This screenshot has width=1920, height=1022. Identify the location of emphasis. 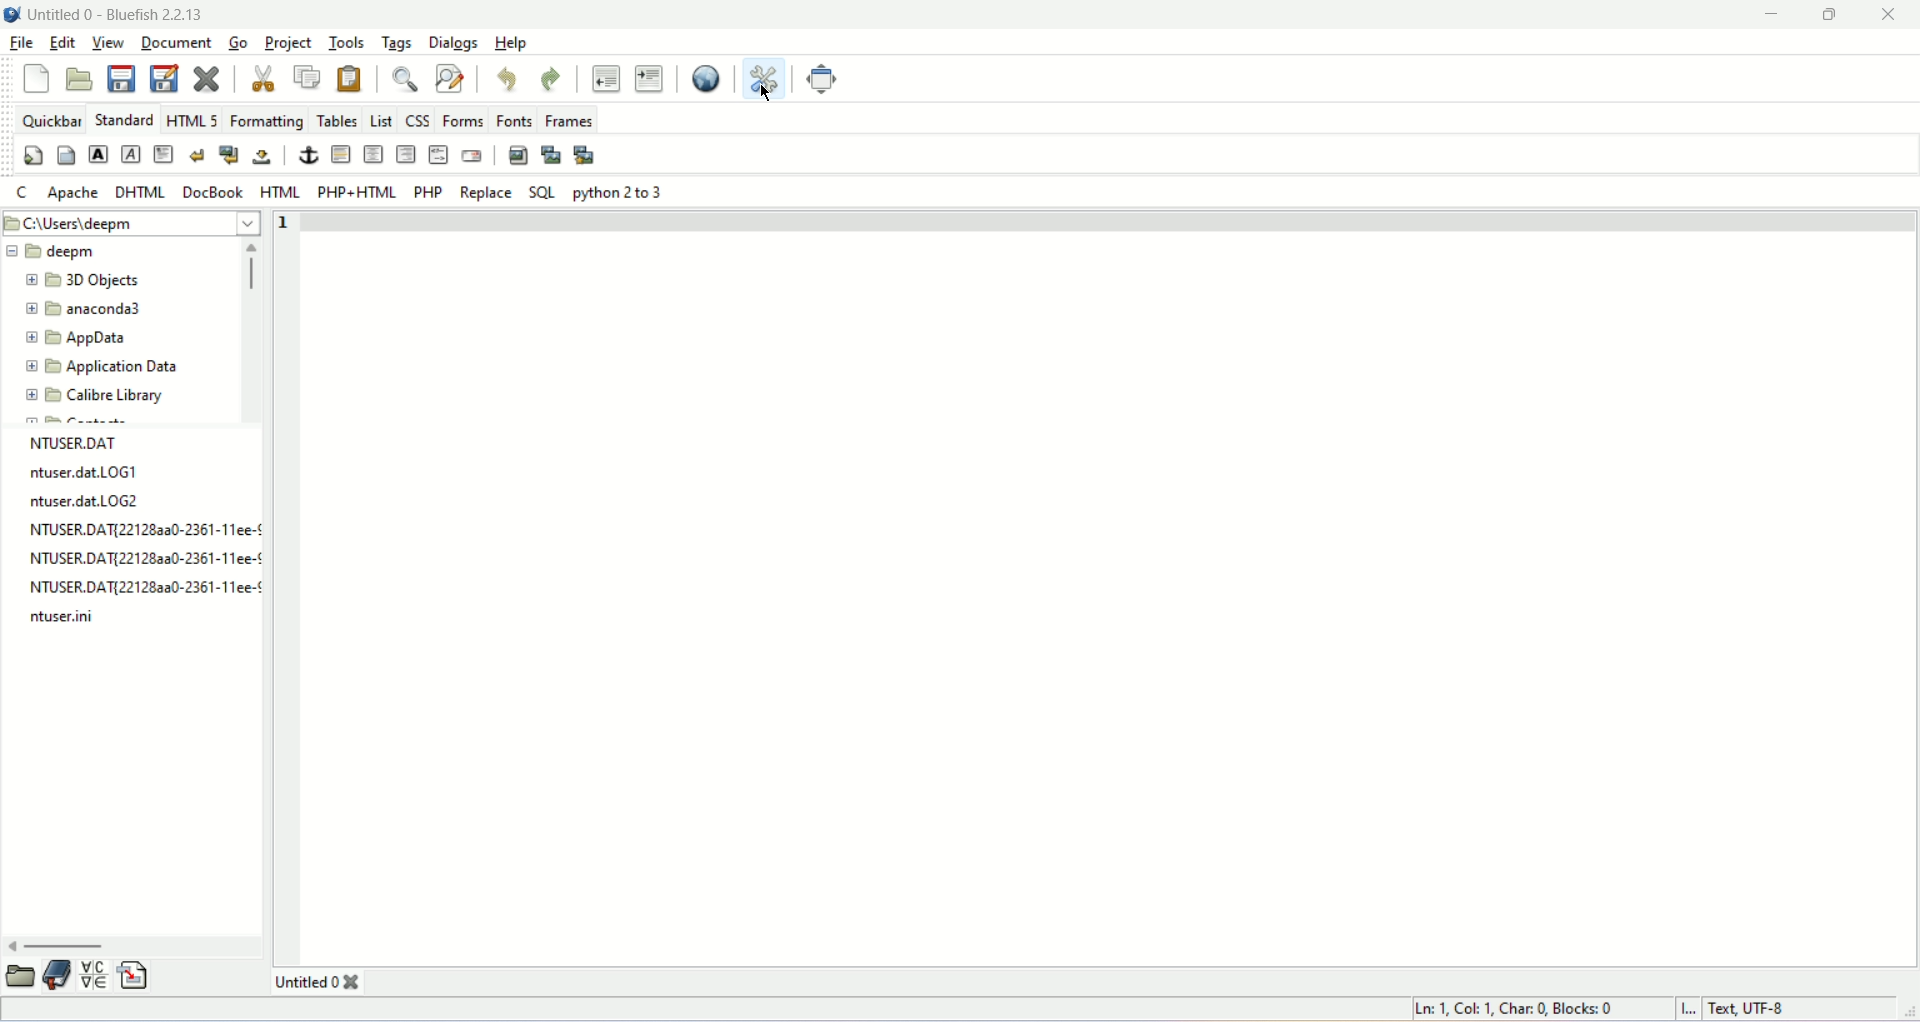
(128, 155).